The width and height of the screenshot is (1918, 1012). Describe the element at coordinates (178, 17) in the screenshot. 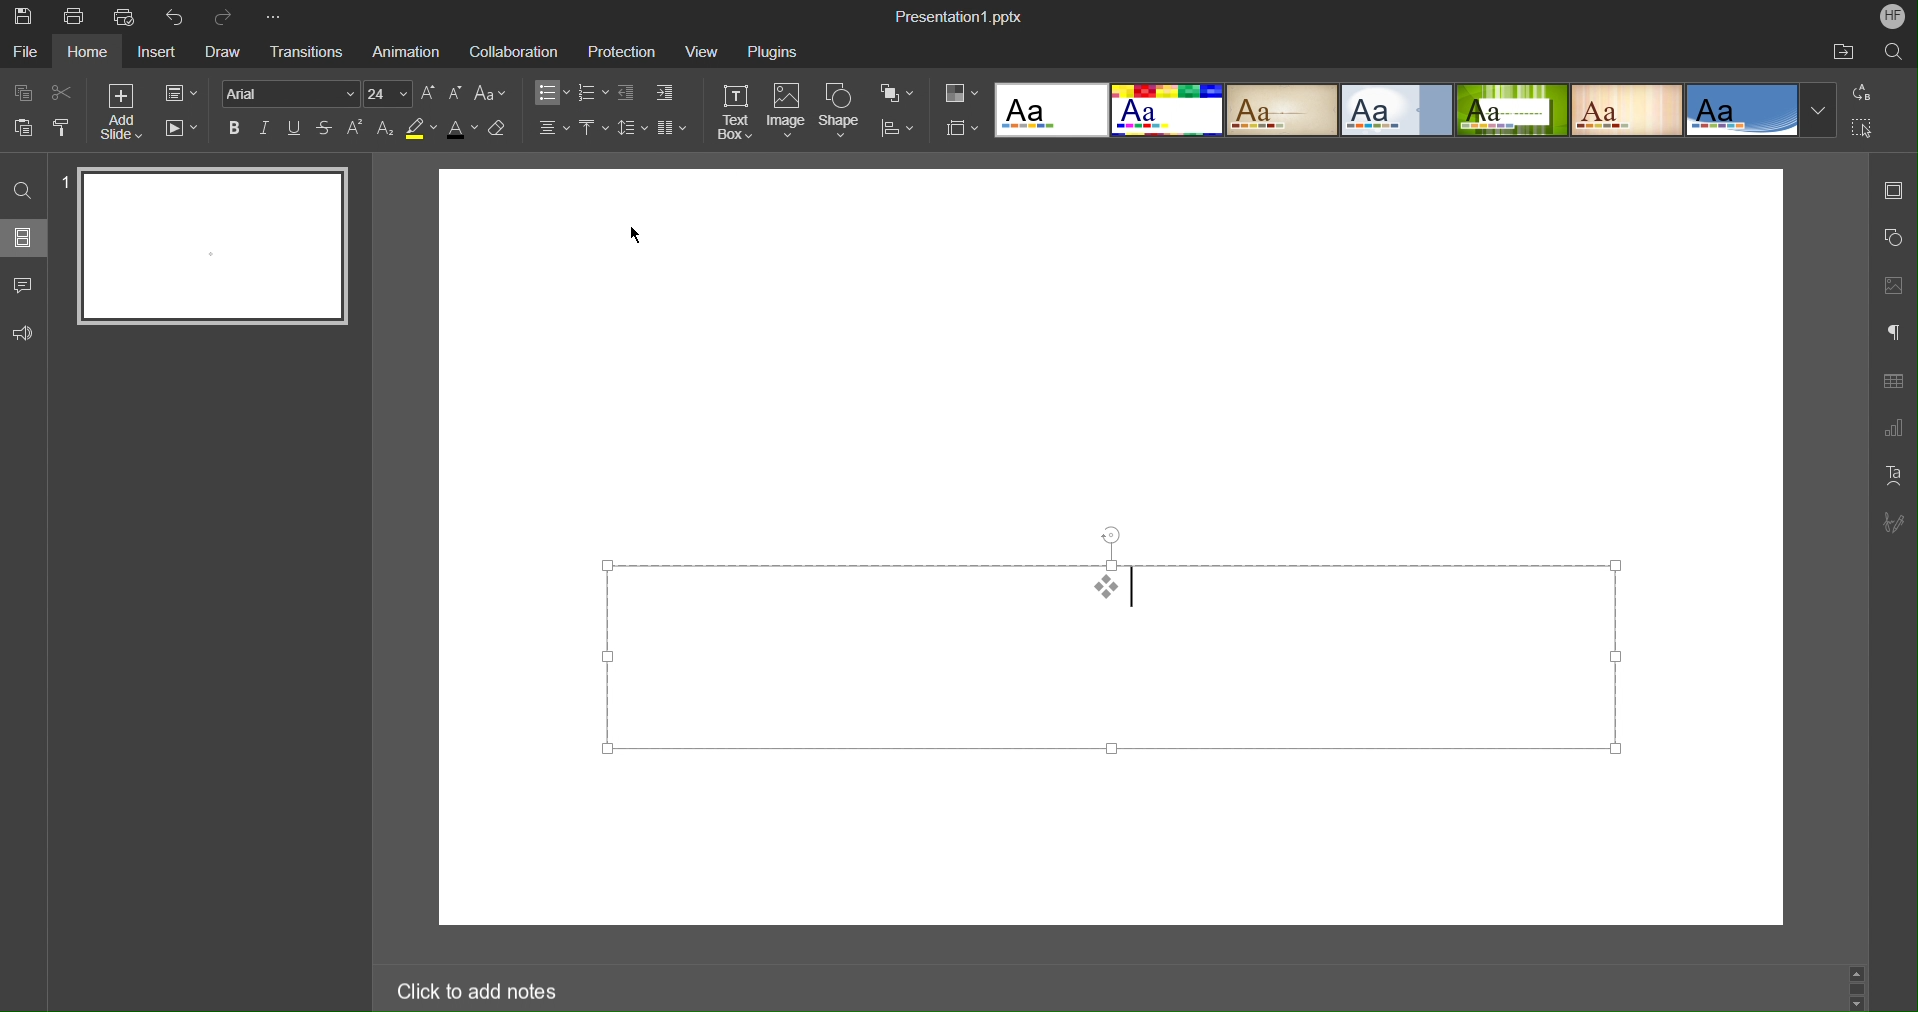

I see `Undo ` at that location.